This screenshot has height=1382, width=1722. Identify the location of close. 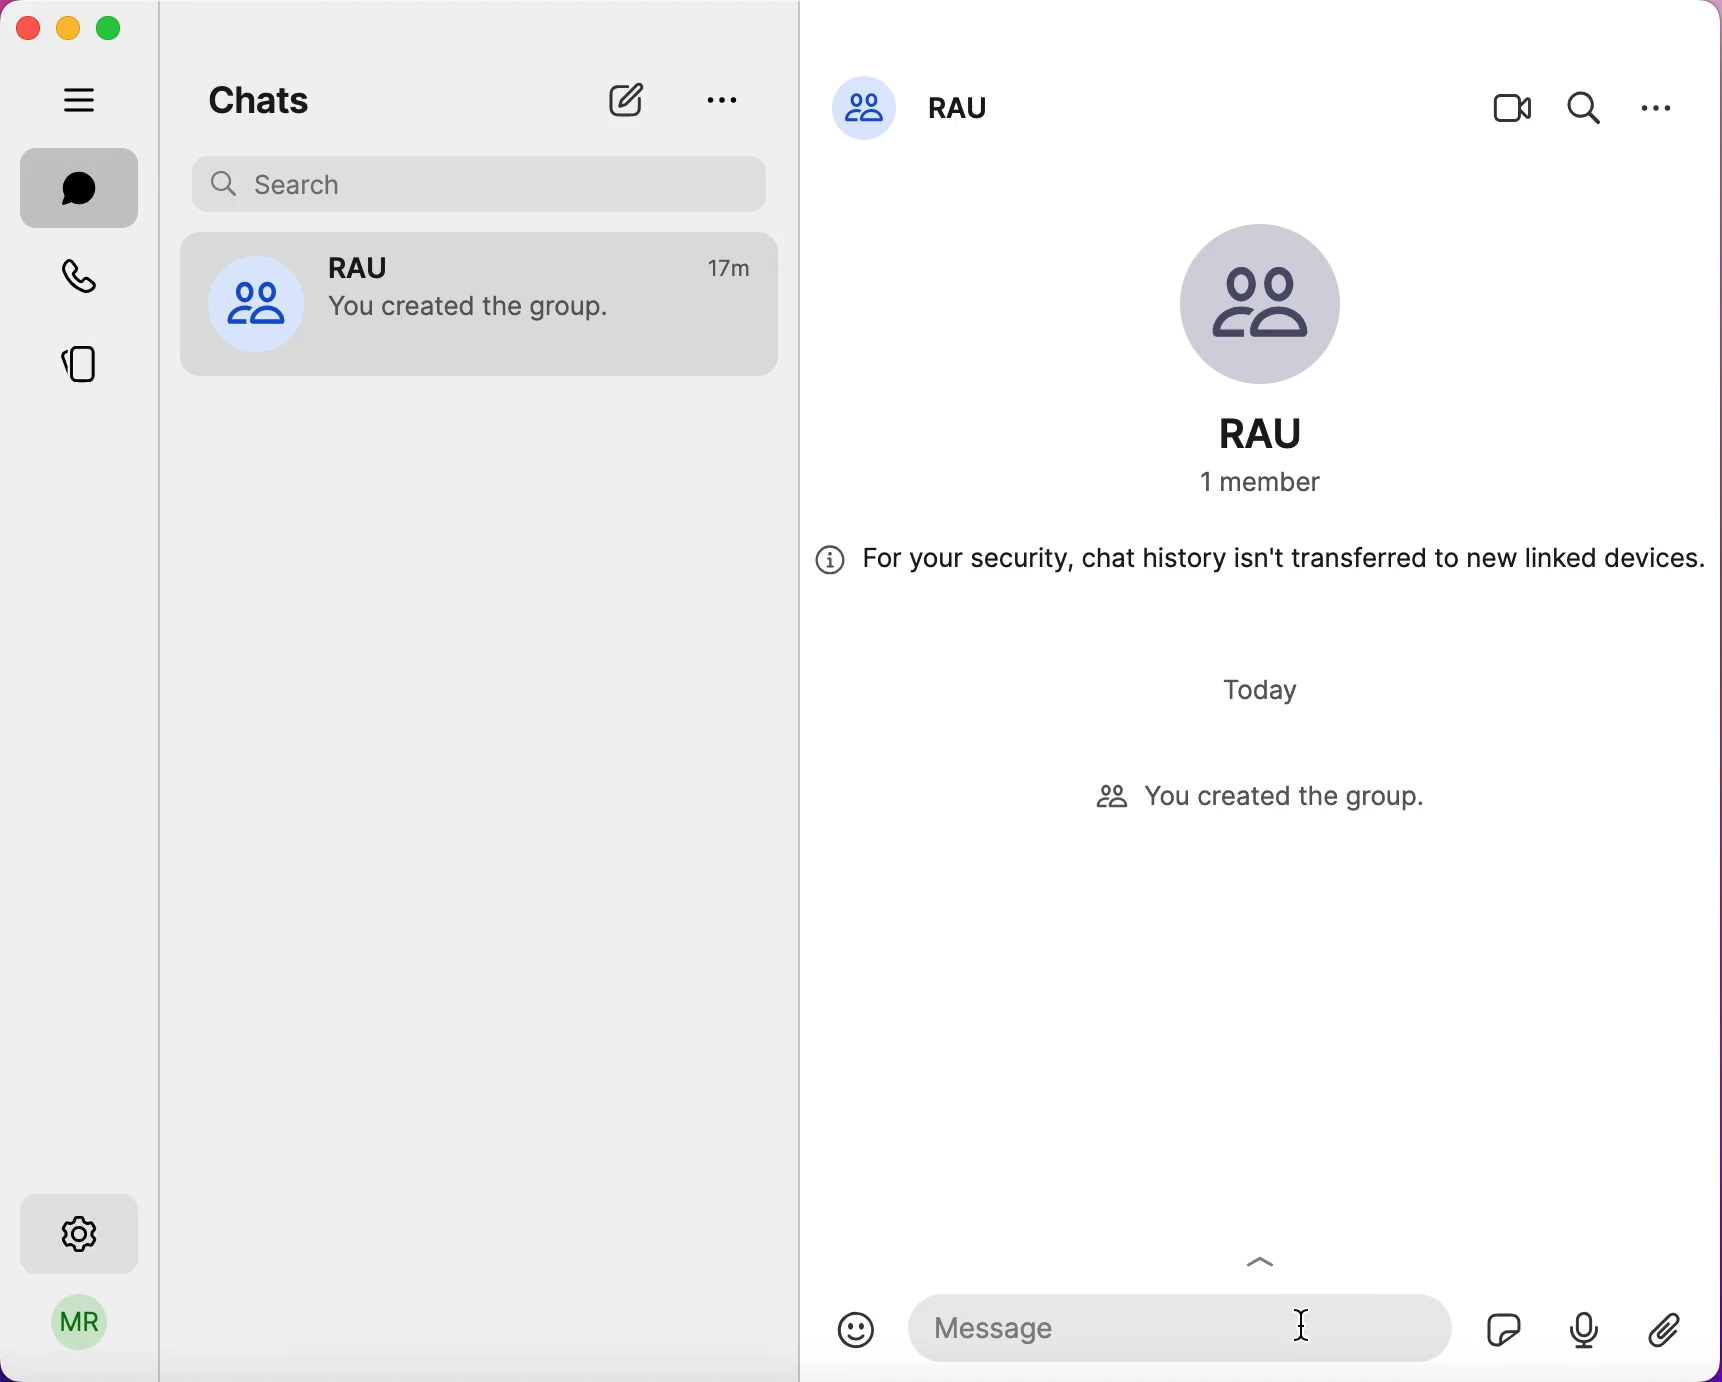
(27, 28).